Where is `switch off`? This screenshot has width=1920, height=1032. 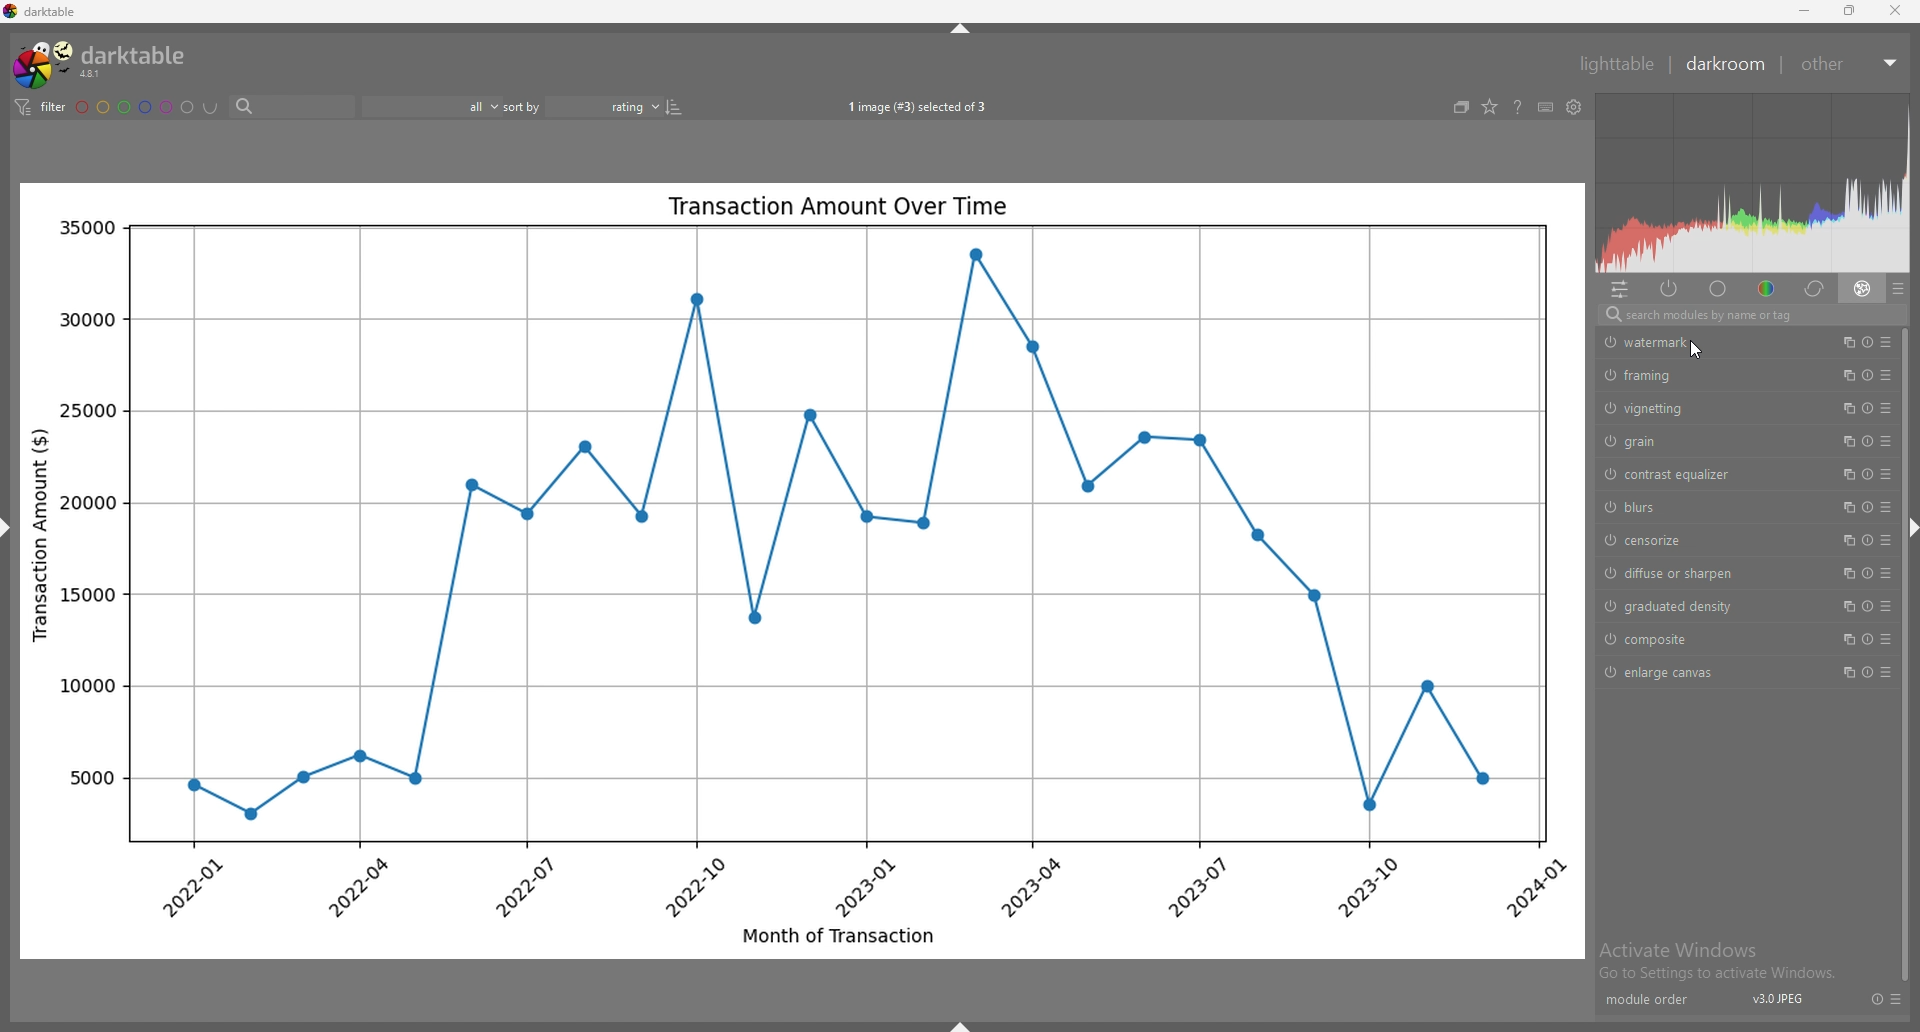 switch off is located at coordinates (1608, 343).